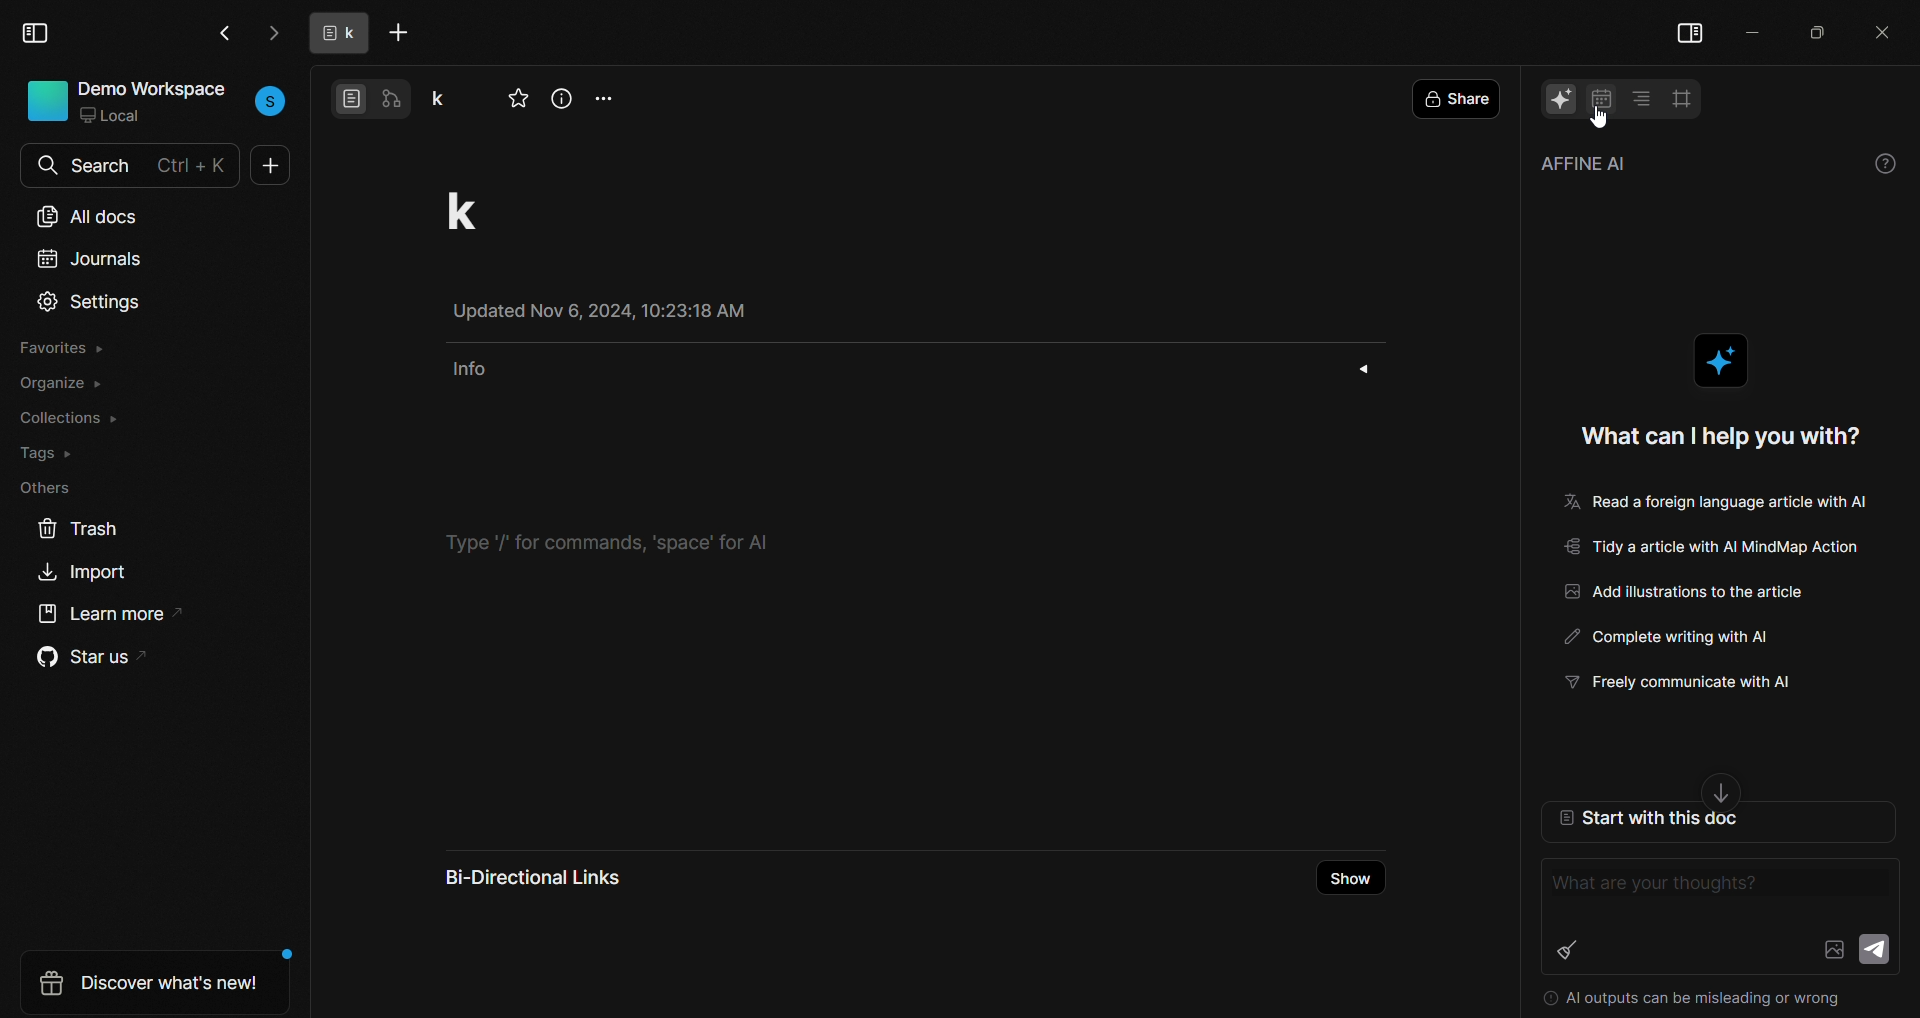 This screenshot has height=1018, width=1920. Describe the element at coordinates (70, 417) in the screenshot. I see `collections` at that location.